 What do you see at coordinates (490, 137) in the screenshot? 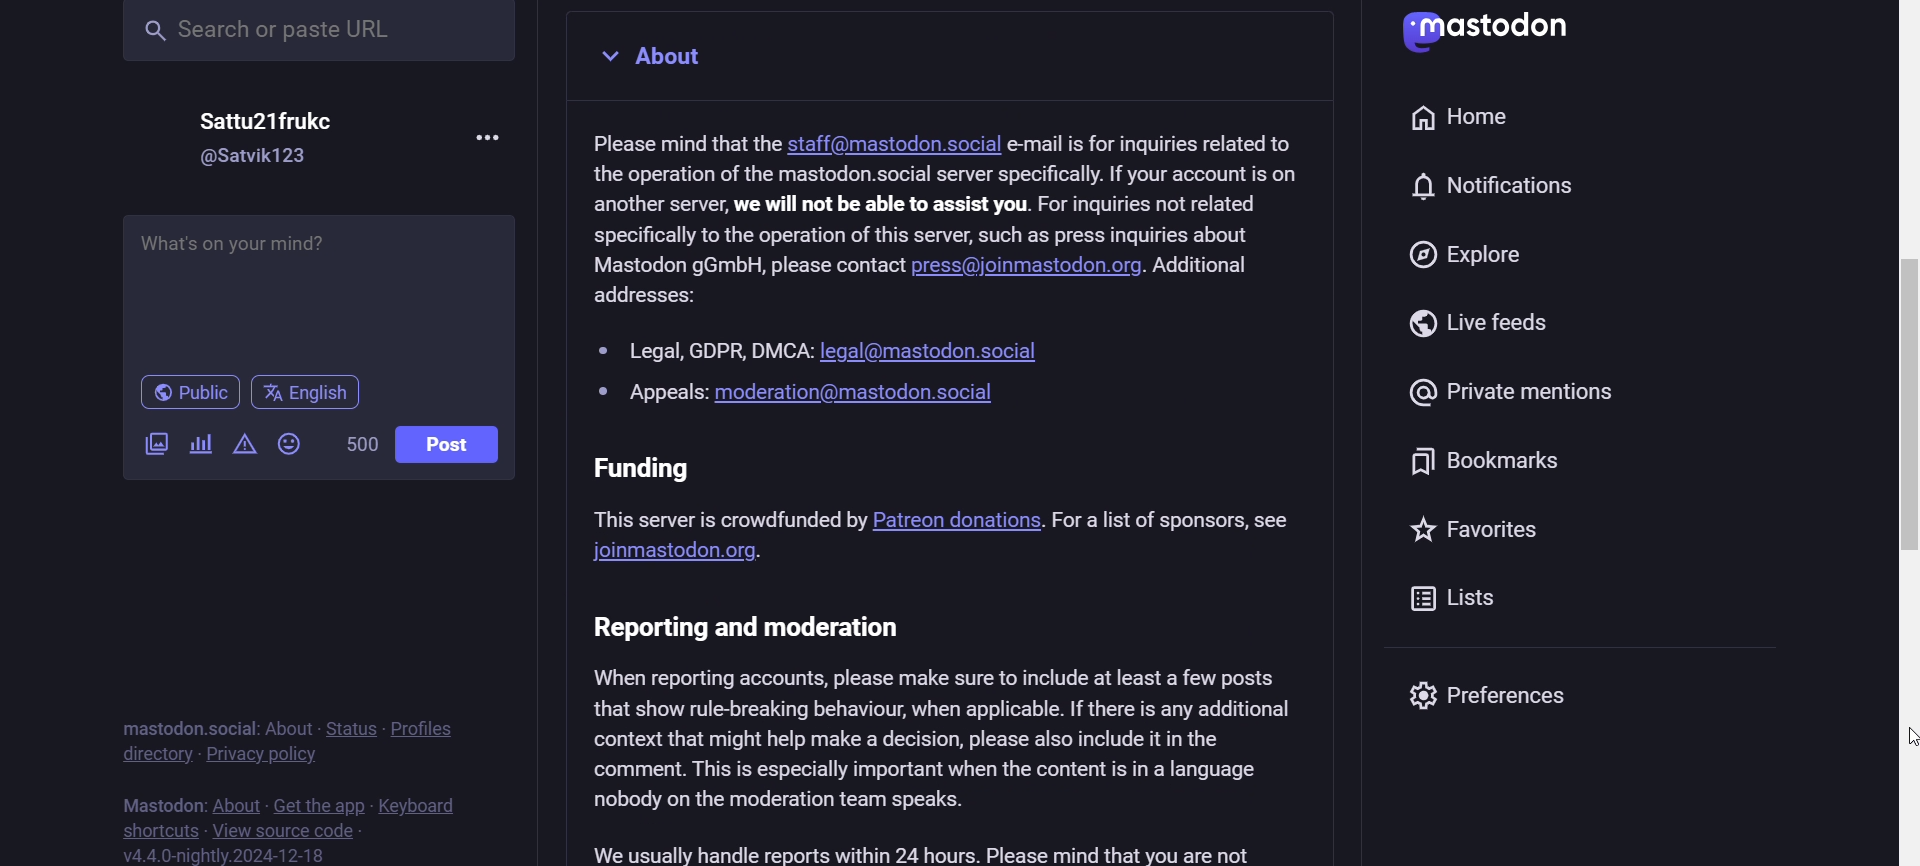
I see `more` at bounding box center [490, 137].